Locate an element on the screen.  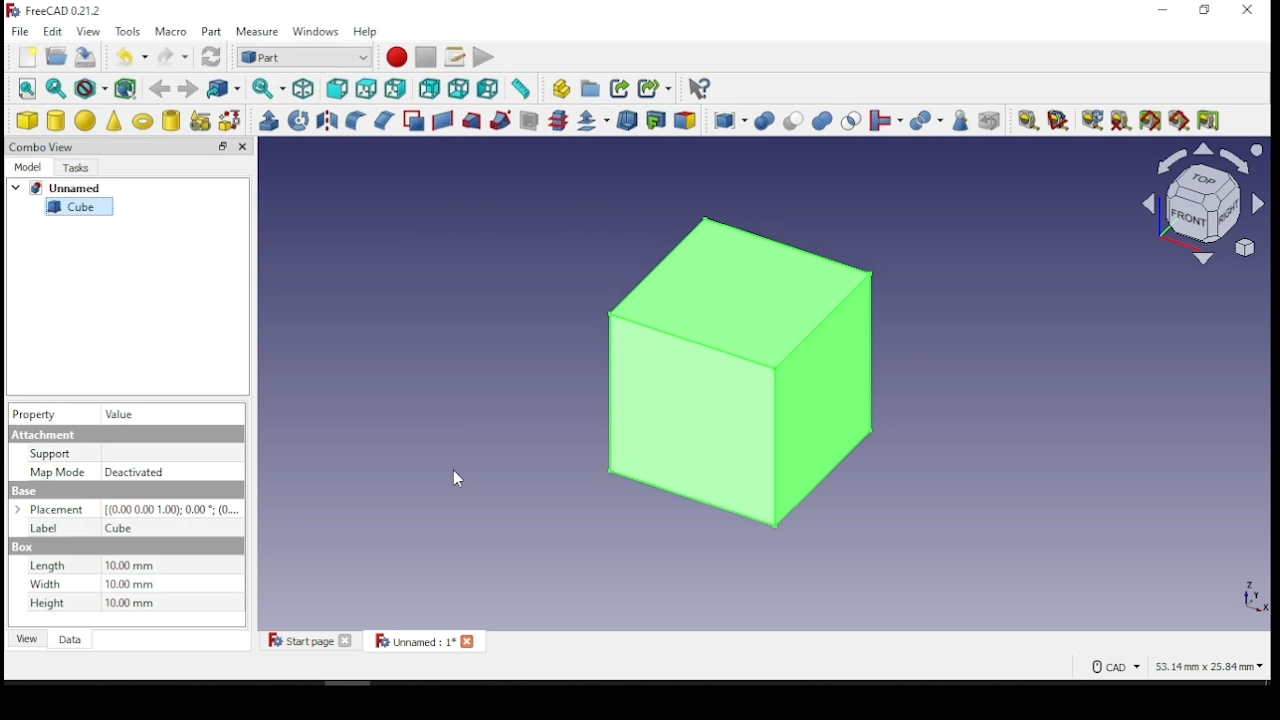
macro is located at coordinates (171, 31).